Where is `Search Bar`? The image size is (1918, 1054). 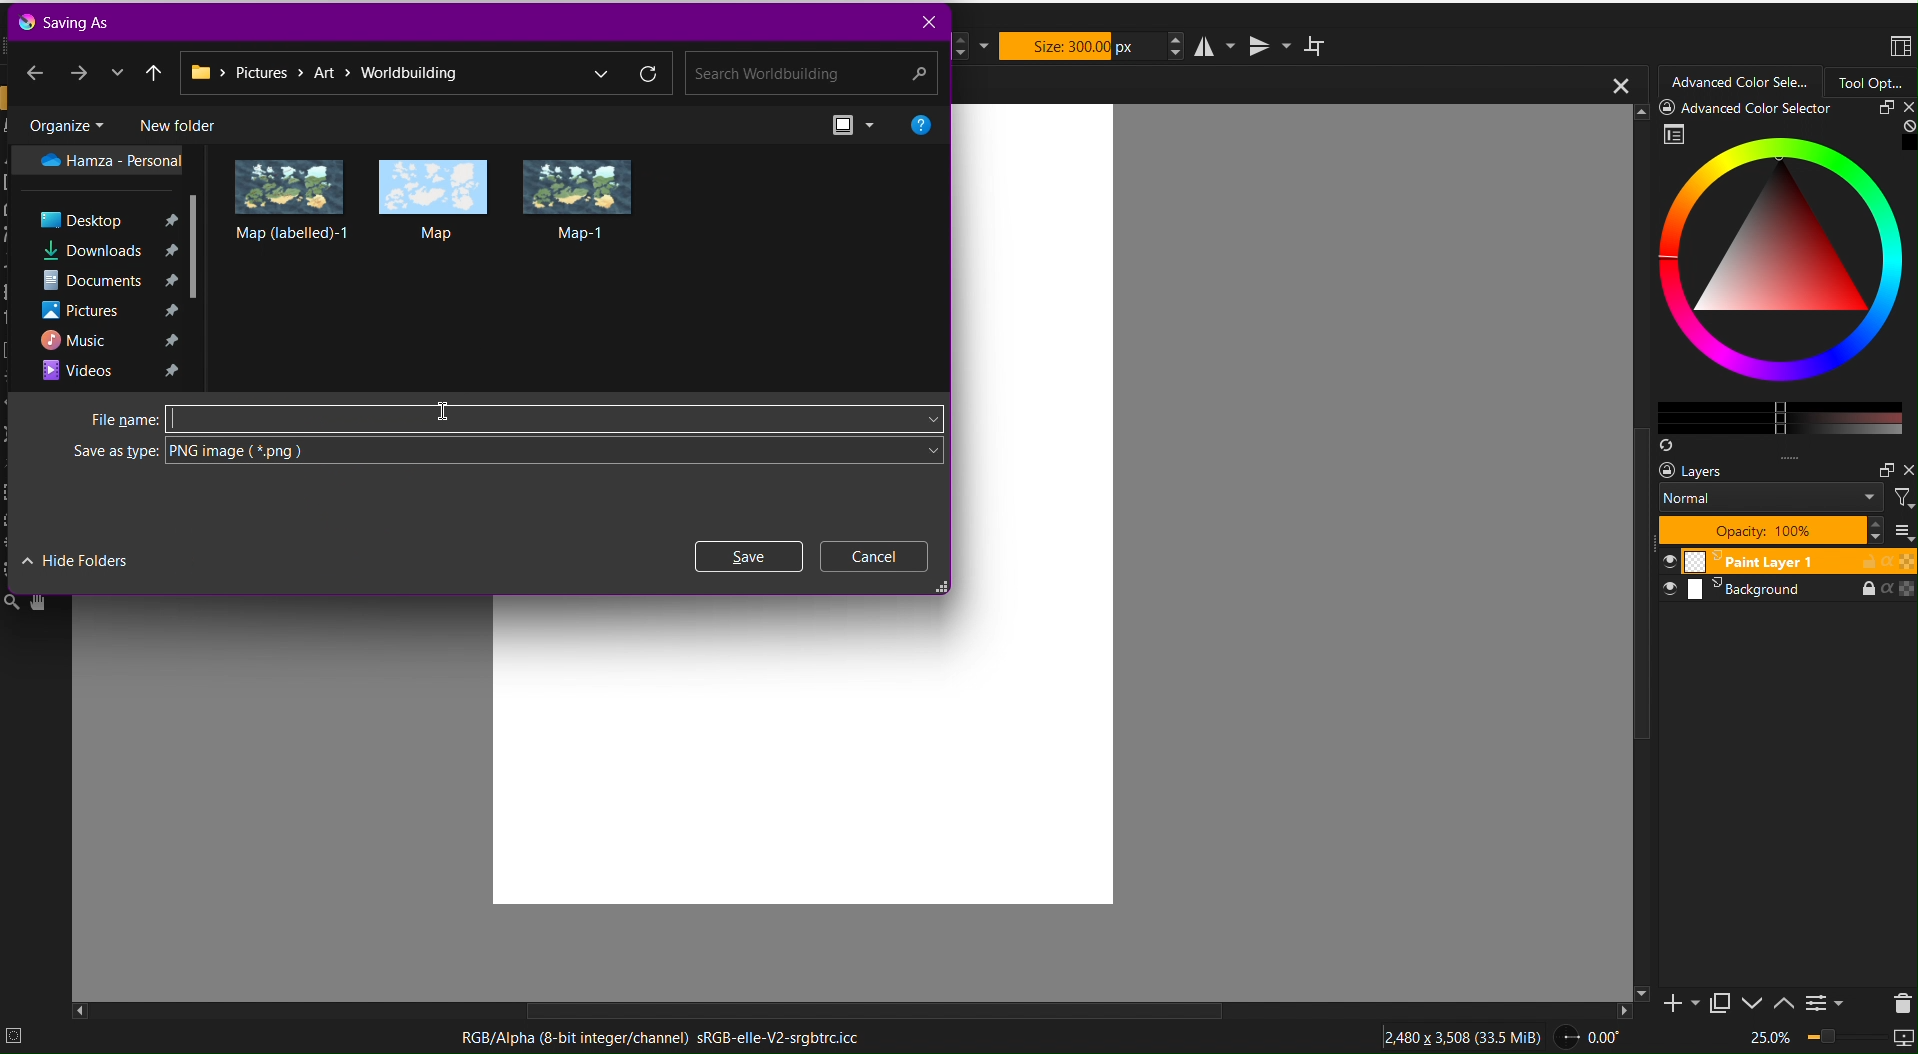
Search Bar is located at coordinates (807, 74).